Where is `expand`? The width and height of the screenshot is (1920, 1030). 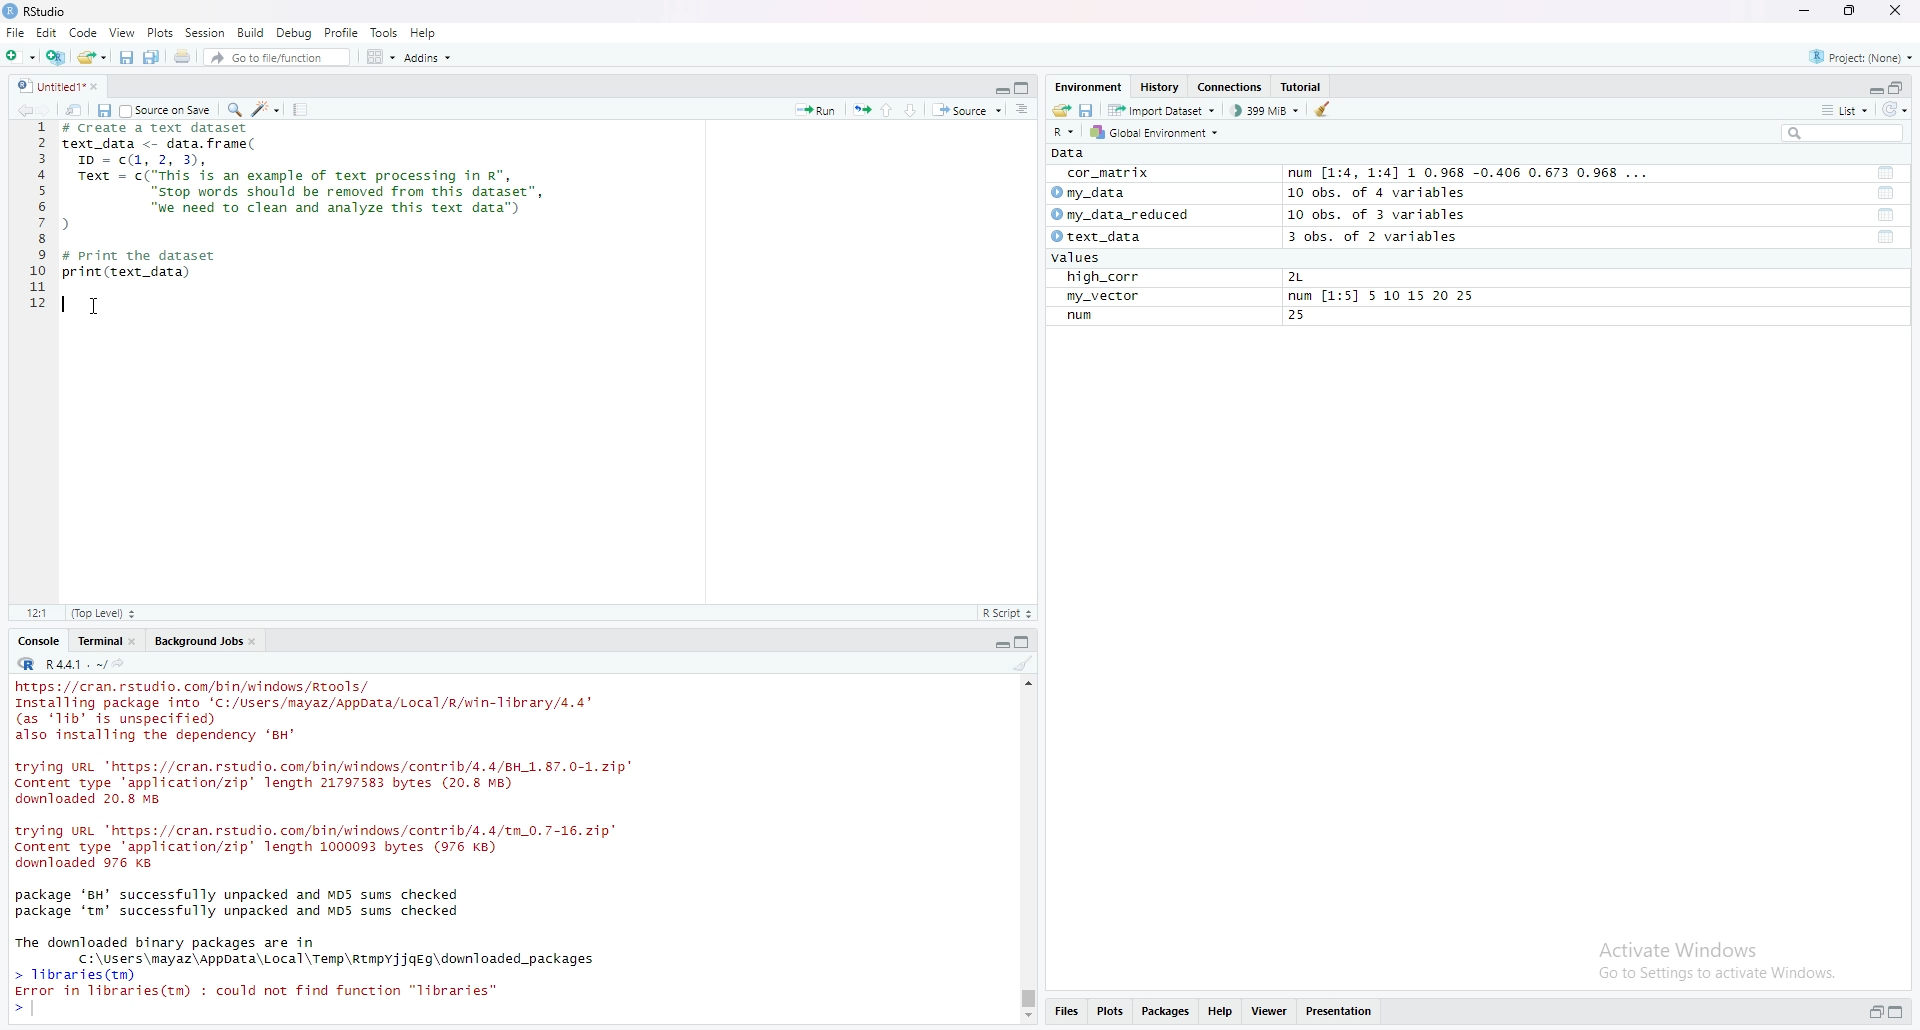 expand is located at coordinates (999, 645).